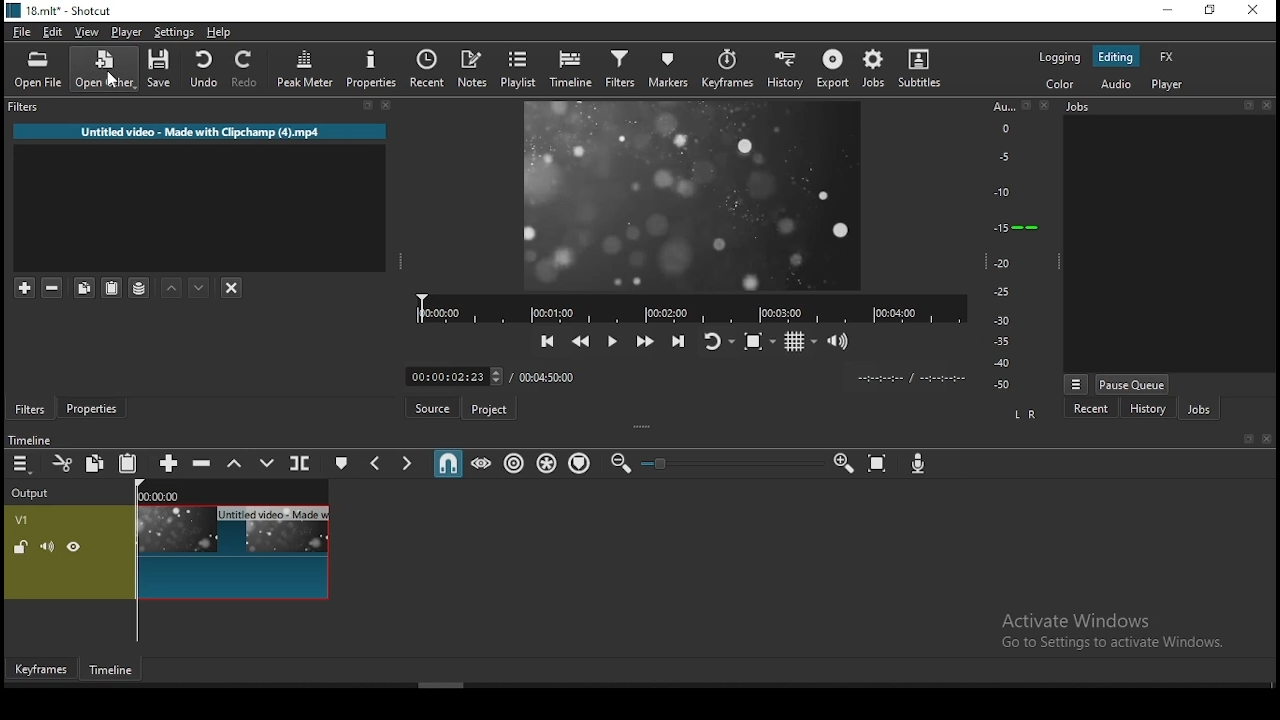 This screenshot has width=1280, height=720. Describe the element at coordinates (23, 288) in the screenshot. I see `add a filter` at that location.